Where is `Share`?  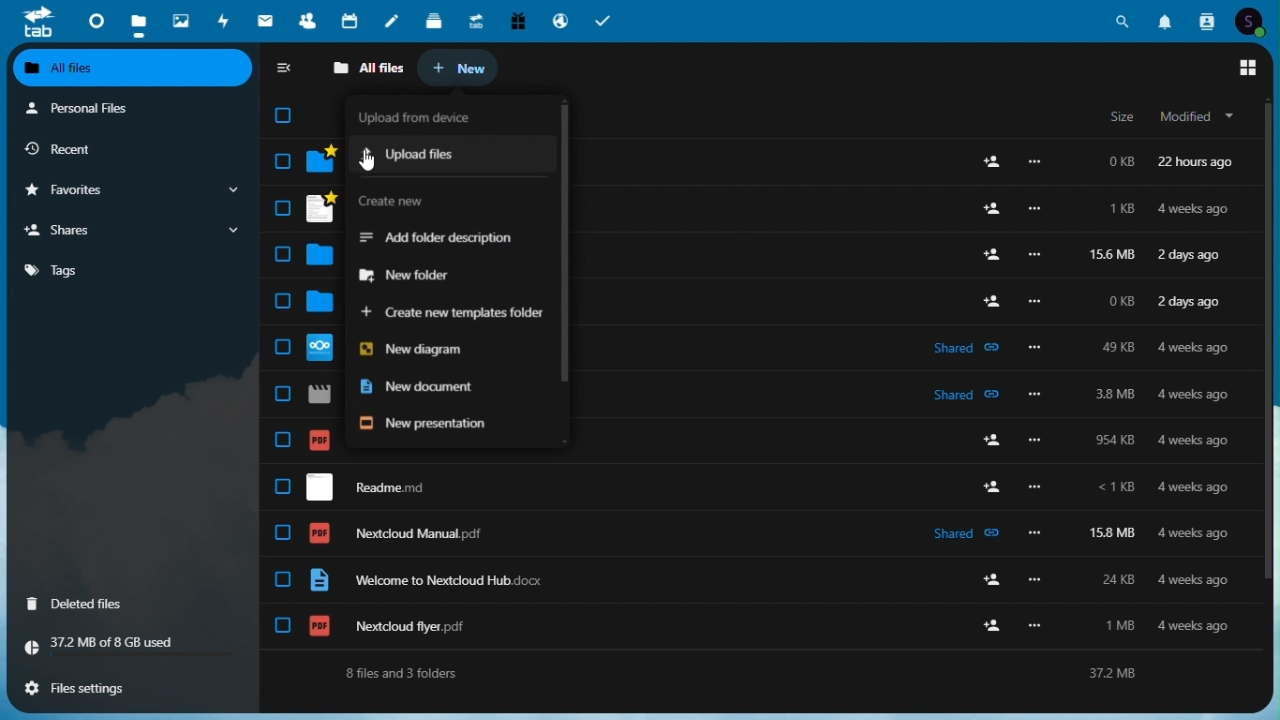
Share is located at coordinates (128, 229).